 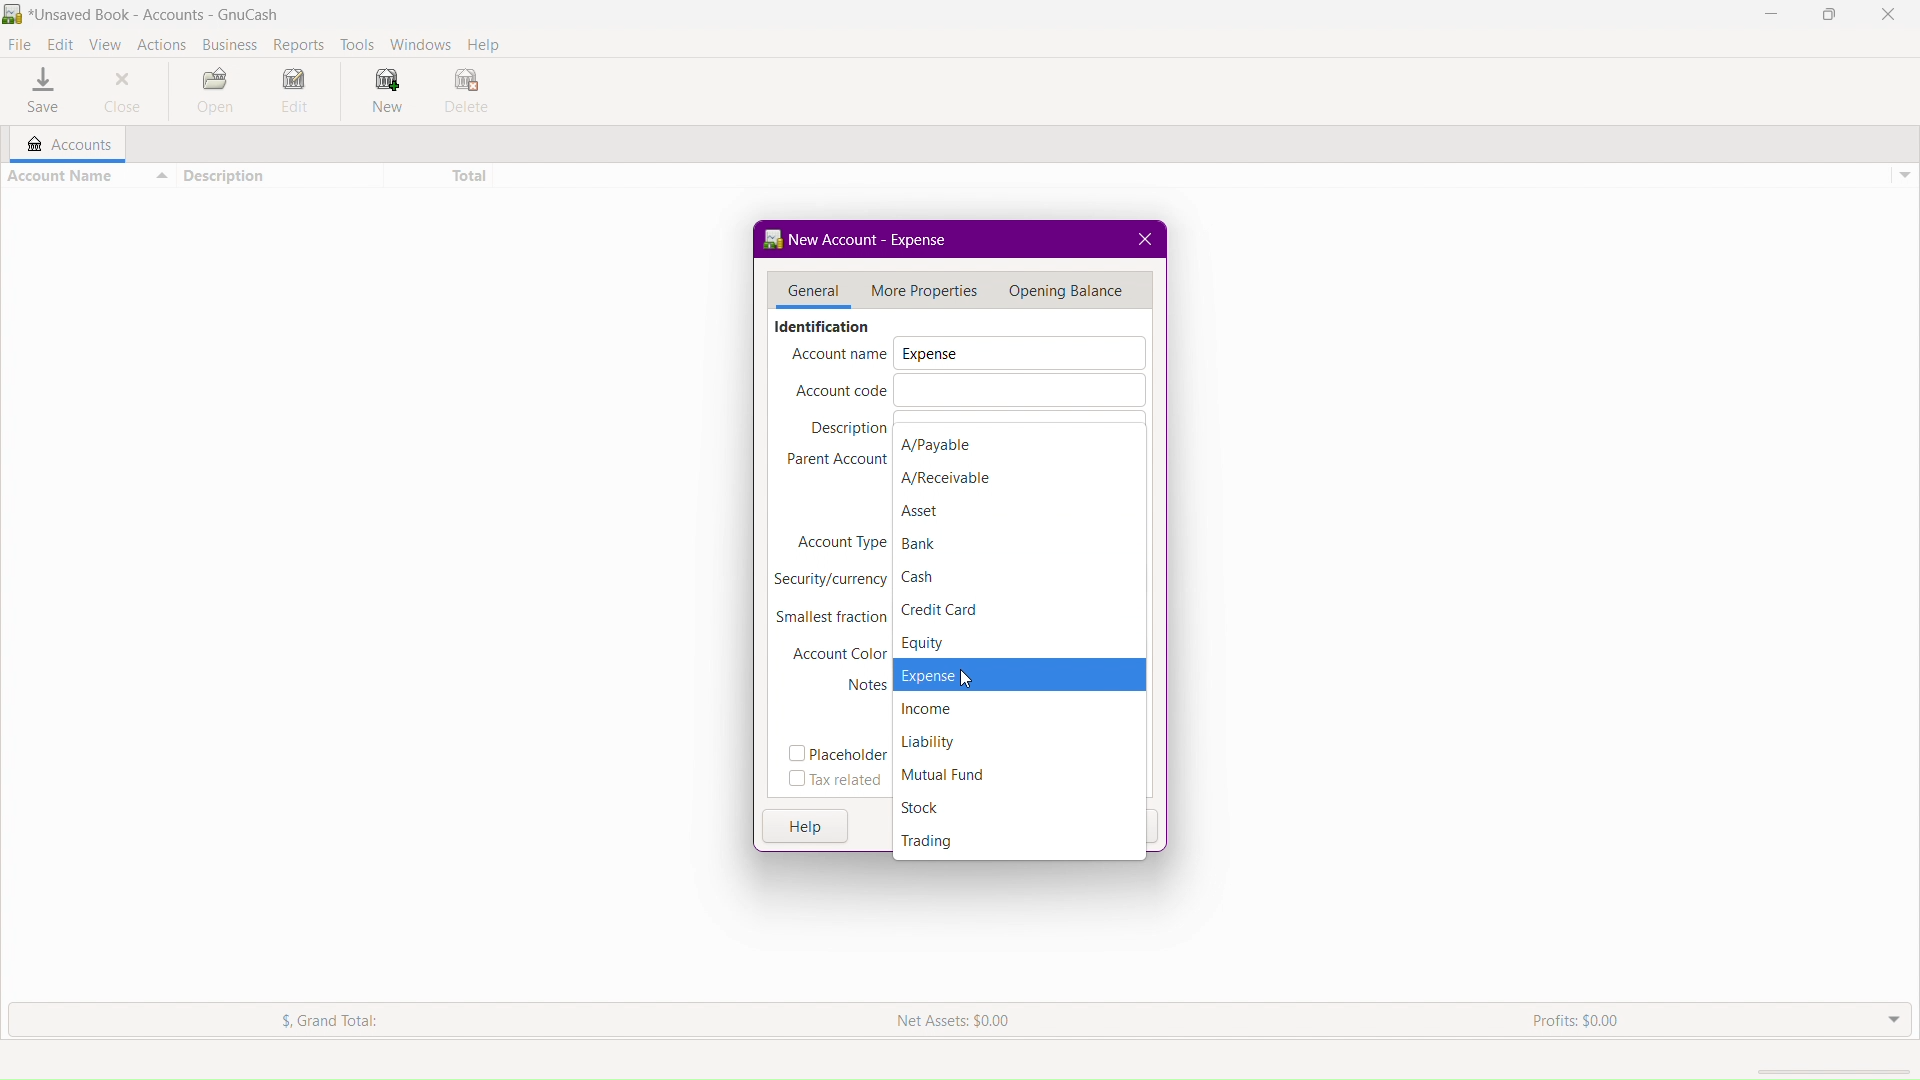 I want to click on Equity, so click(x=922, y=644).